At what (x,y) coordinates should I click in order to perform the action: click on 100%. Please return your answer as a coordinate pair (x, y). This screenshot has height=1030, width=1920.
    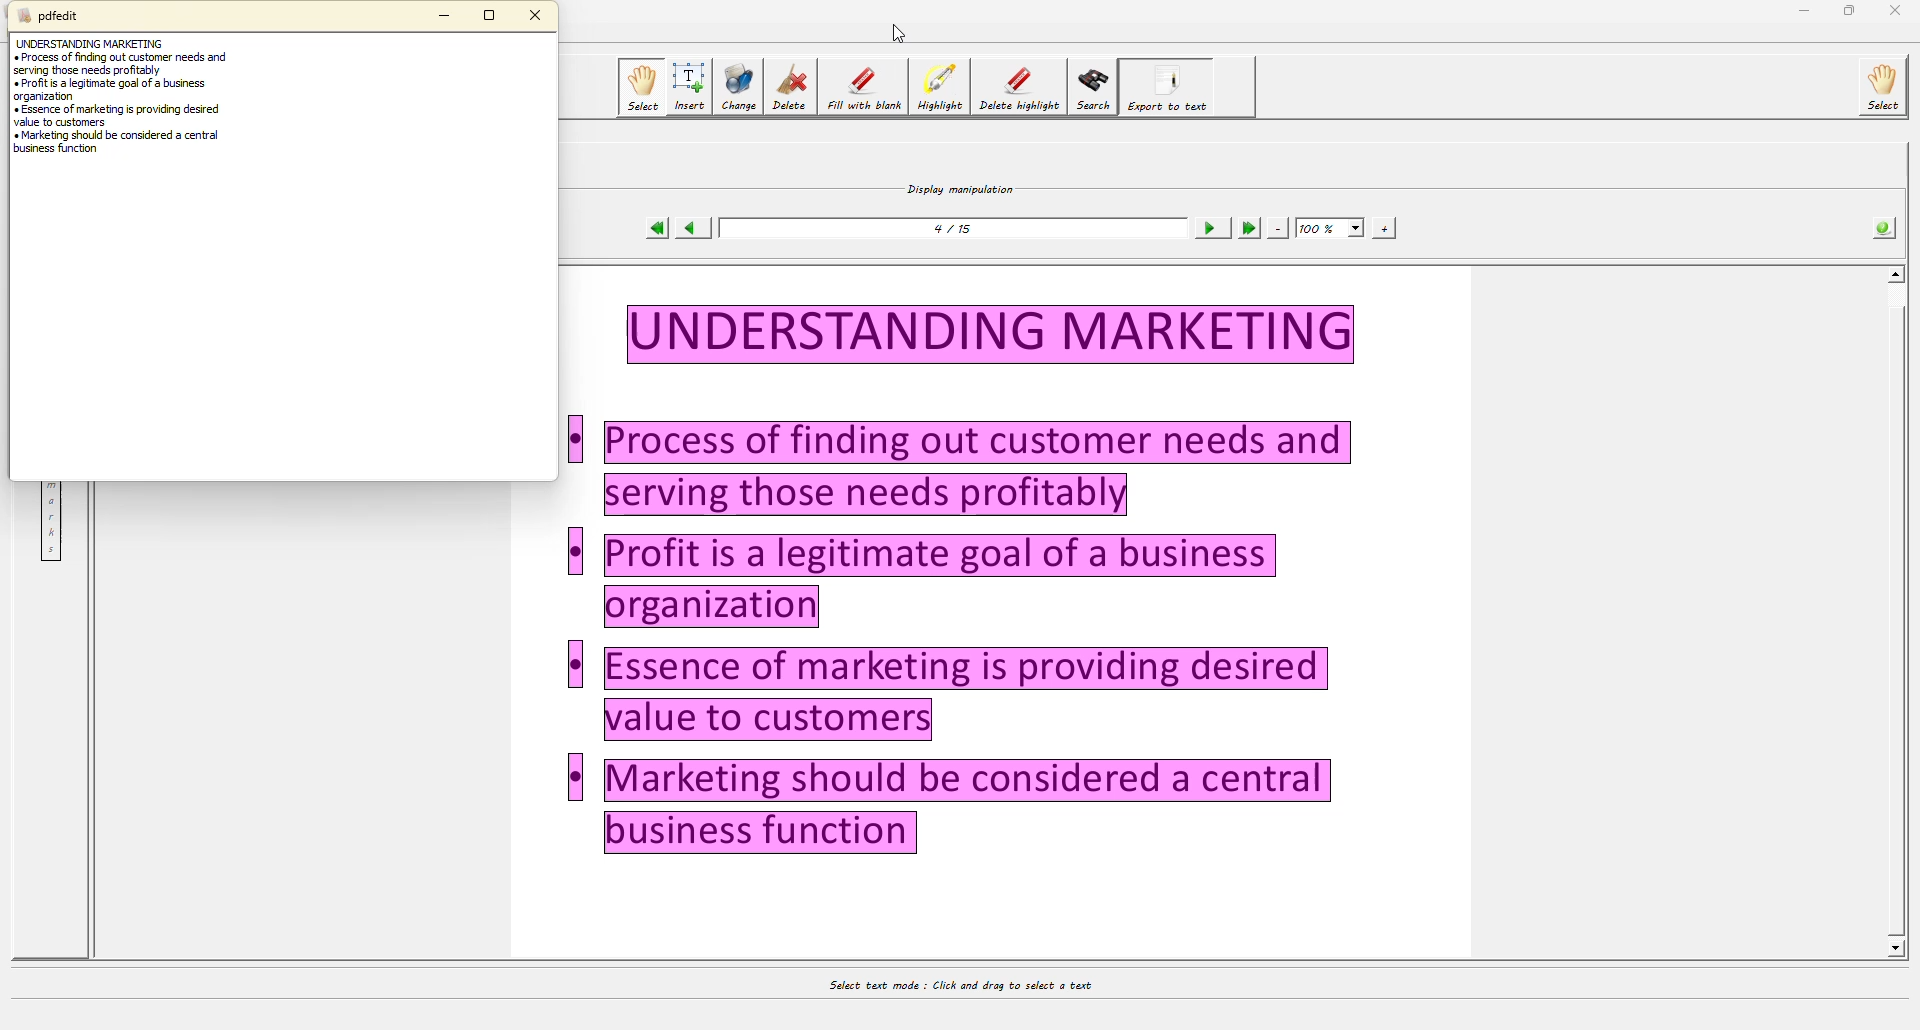
    Looking at the image, I should click on (1331, 227).